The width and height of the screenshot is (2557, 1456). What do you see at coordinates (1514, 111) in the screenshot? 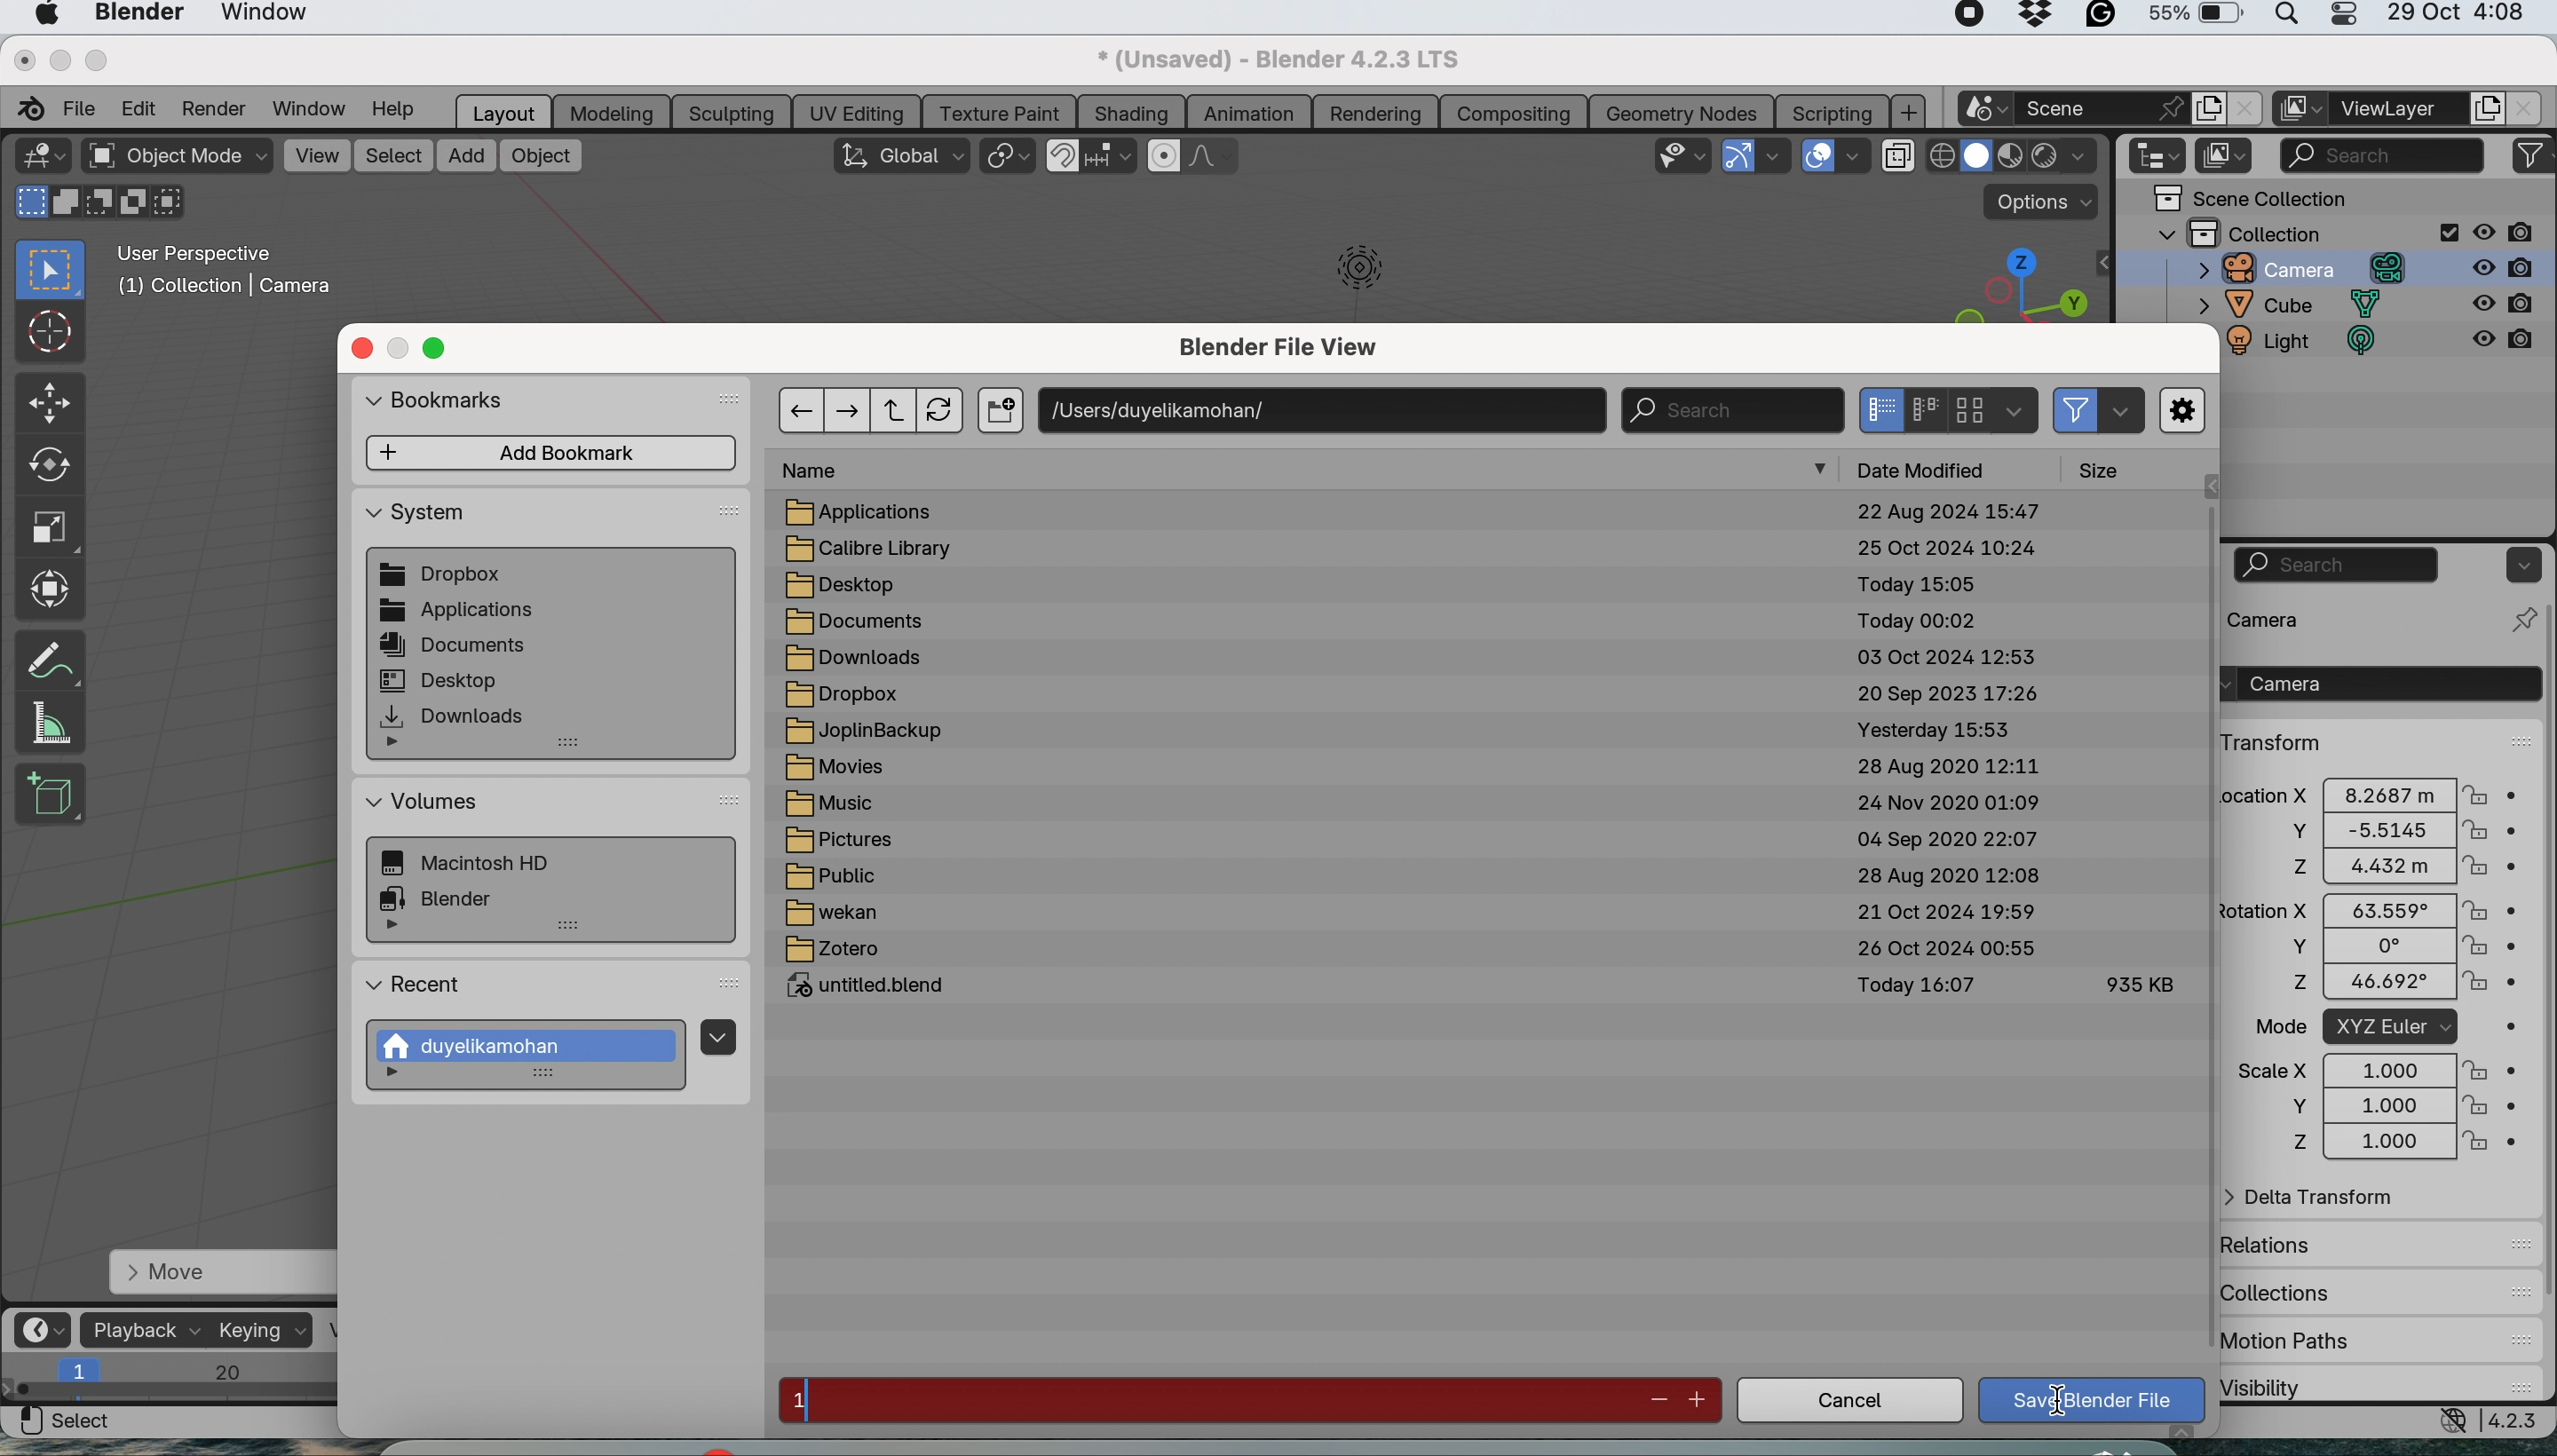
I see `compositing` at bounding box center [1514, 111].